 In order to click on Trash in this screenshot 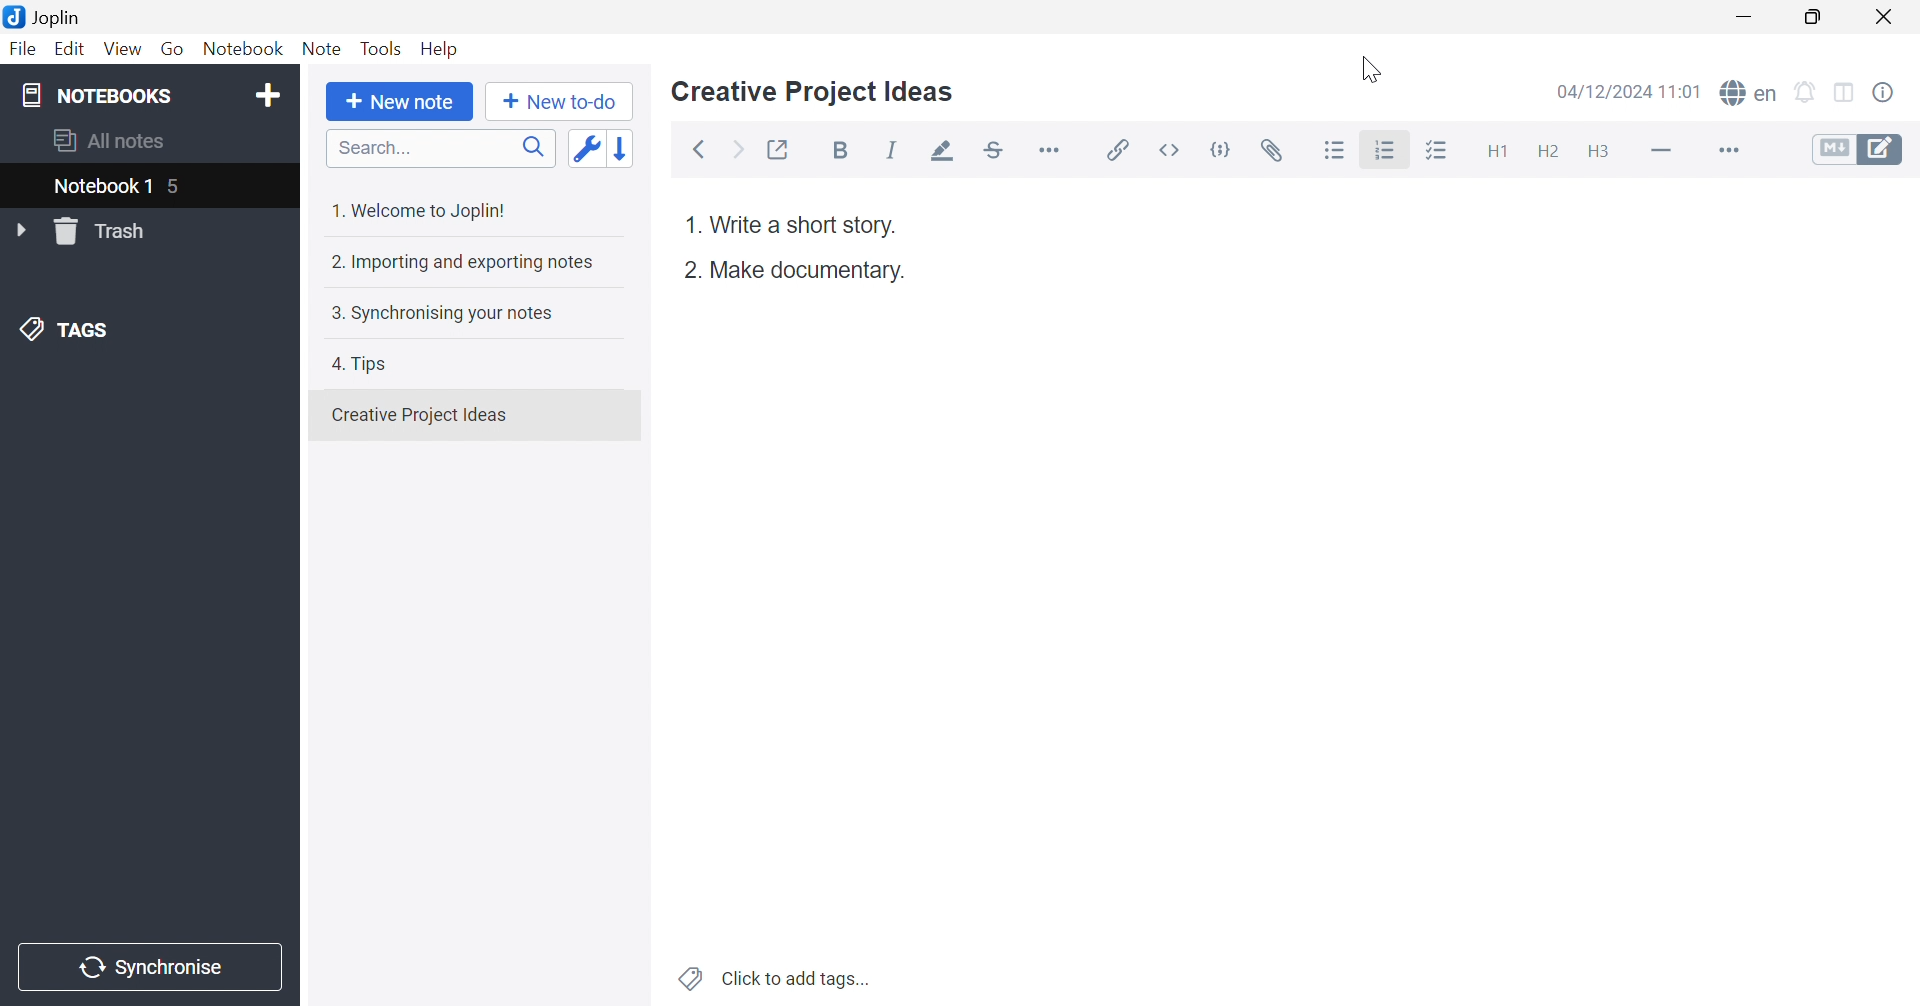, I will do `click(107, 232)`.